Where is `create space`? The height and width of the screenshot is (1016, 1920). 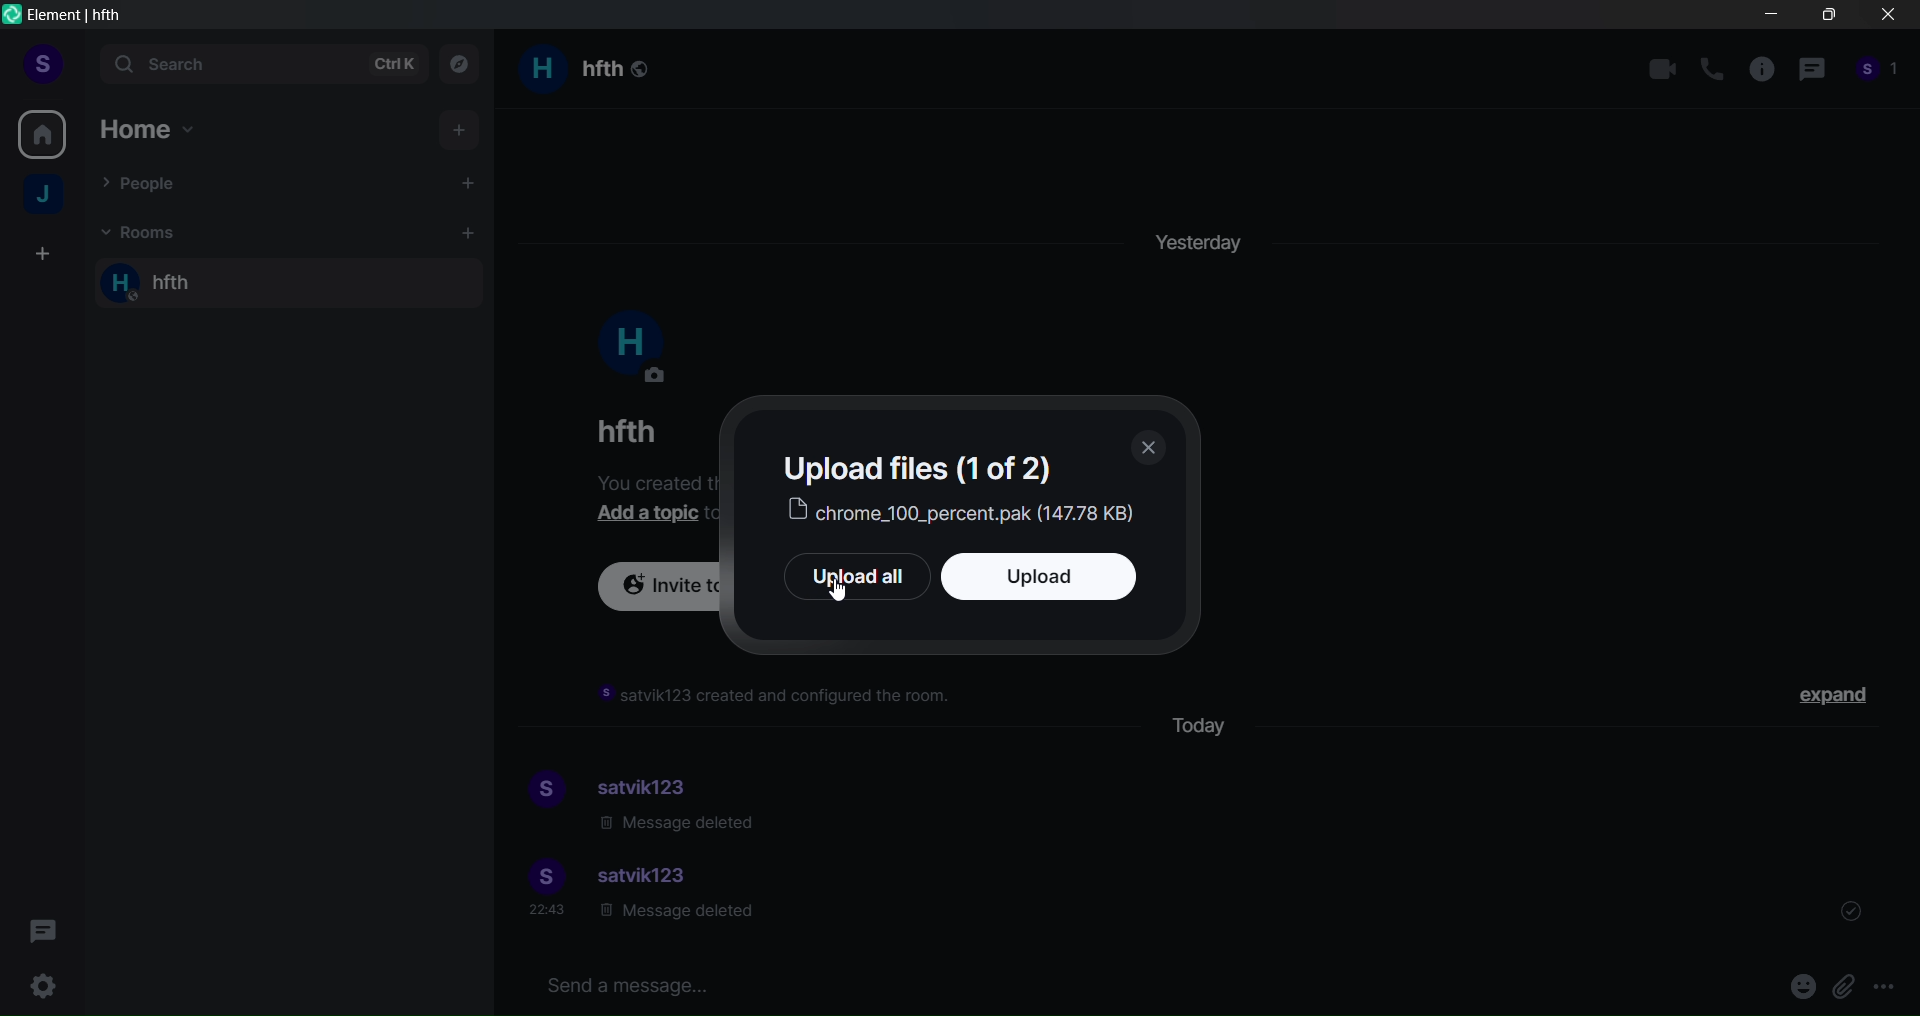
create space is located at coordinates (39, 255).